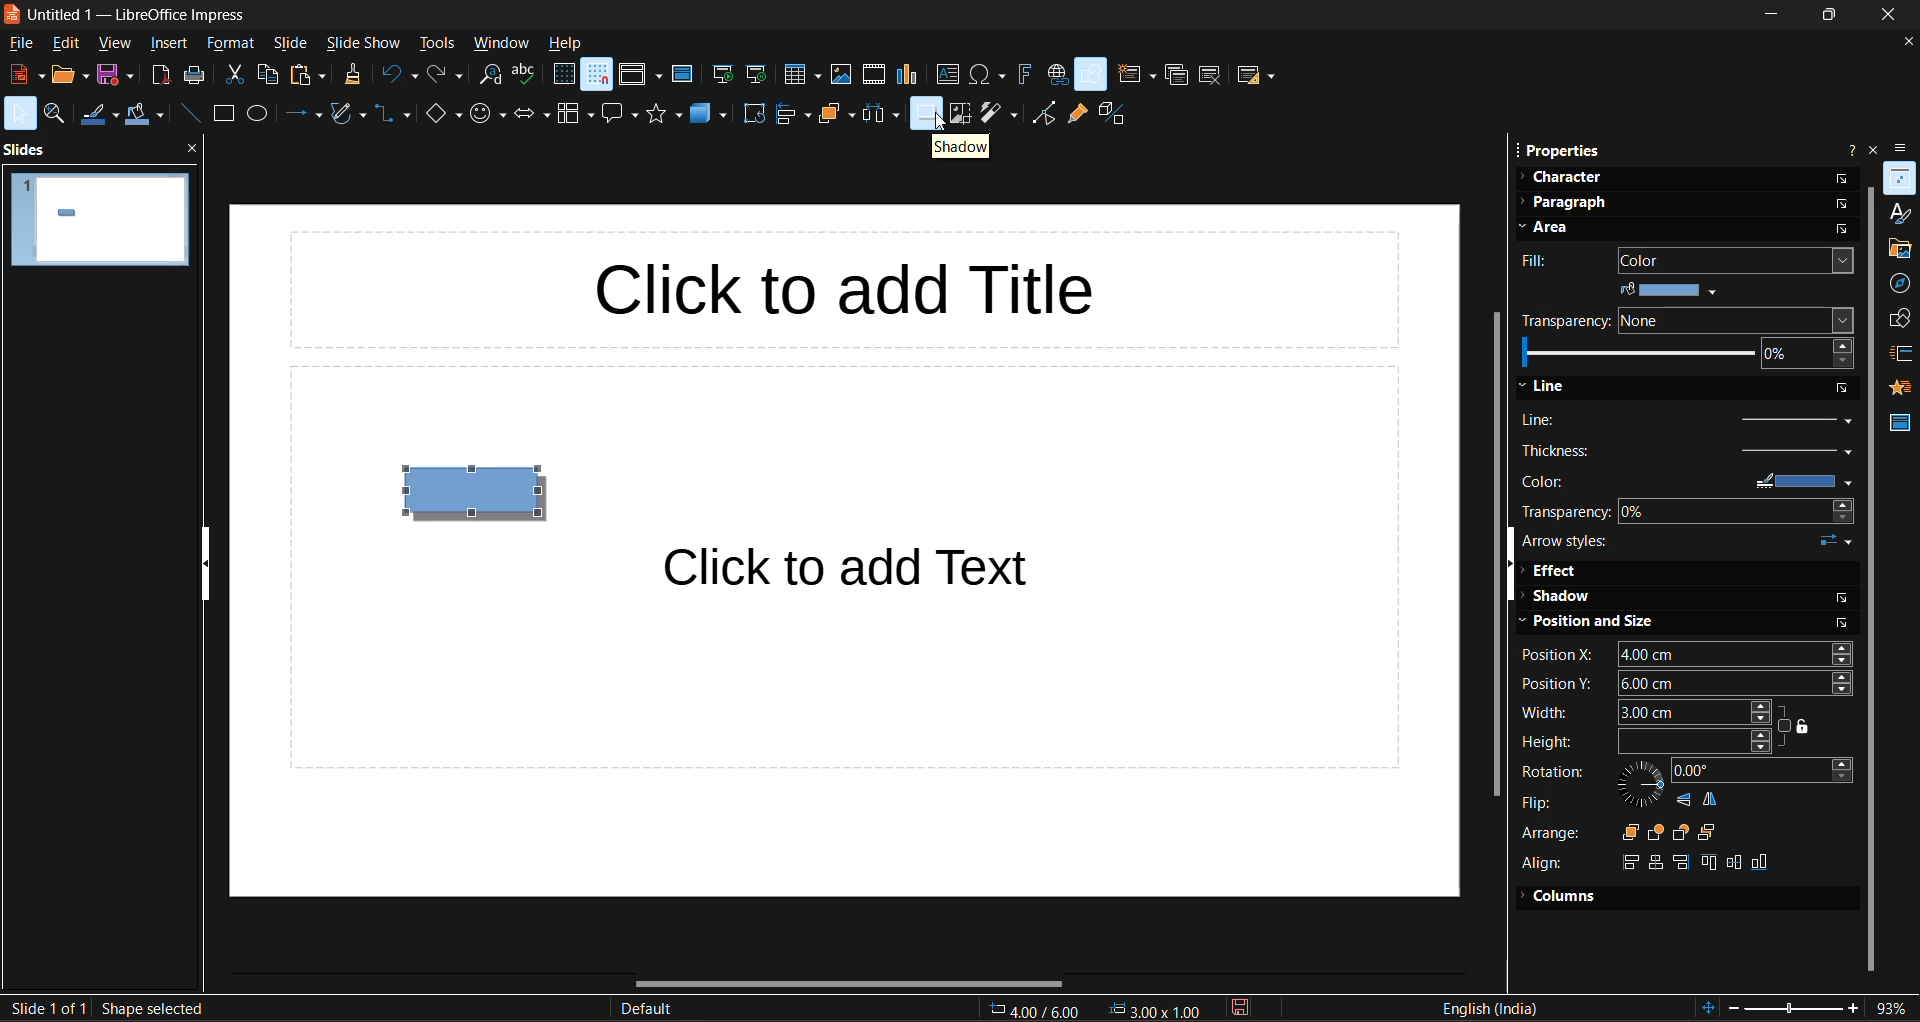  Describe the element at coordinates (753, 113) in the screenshot. I see `rotate` at that location.